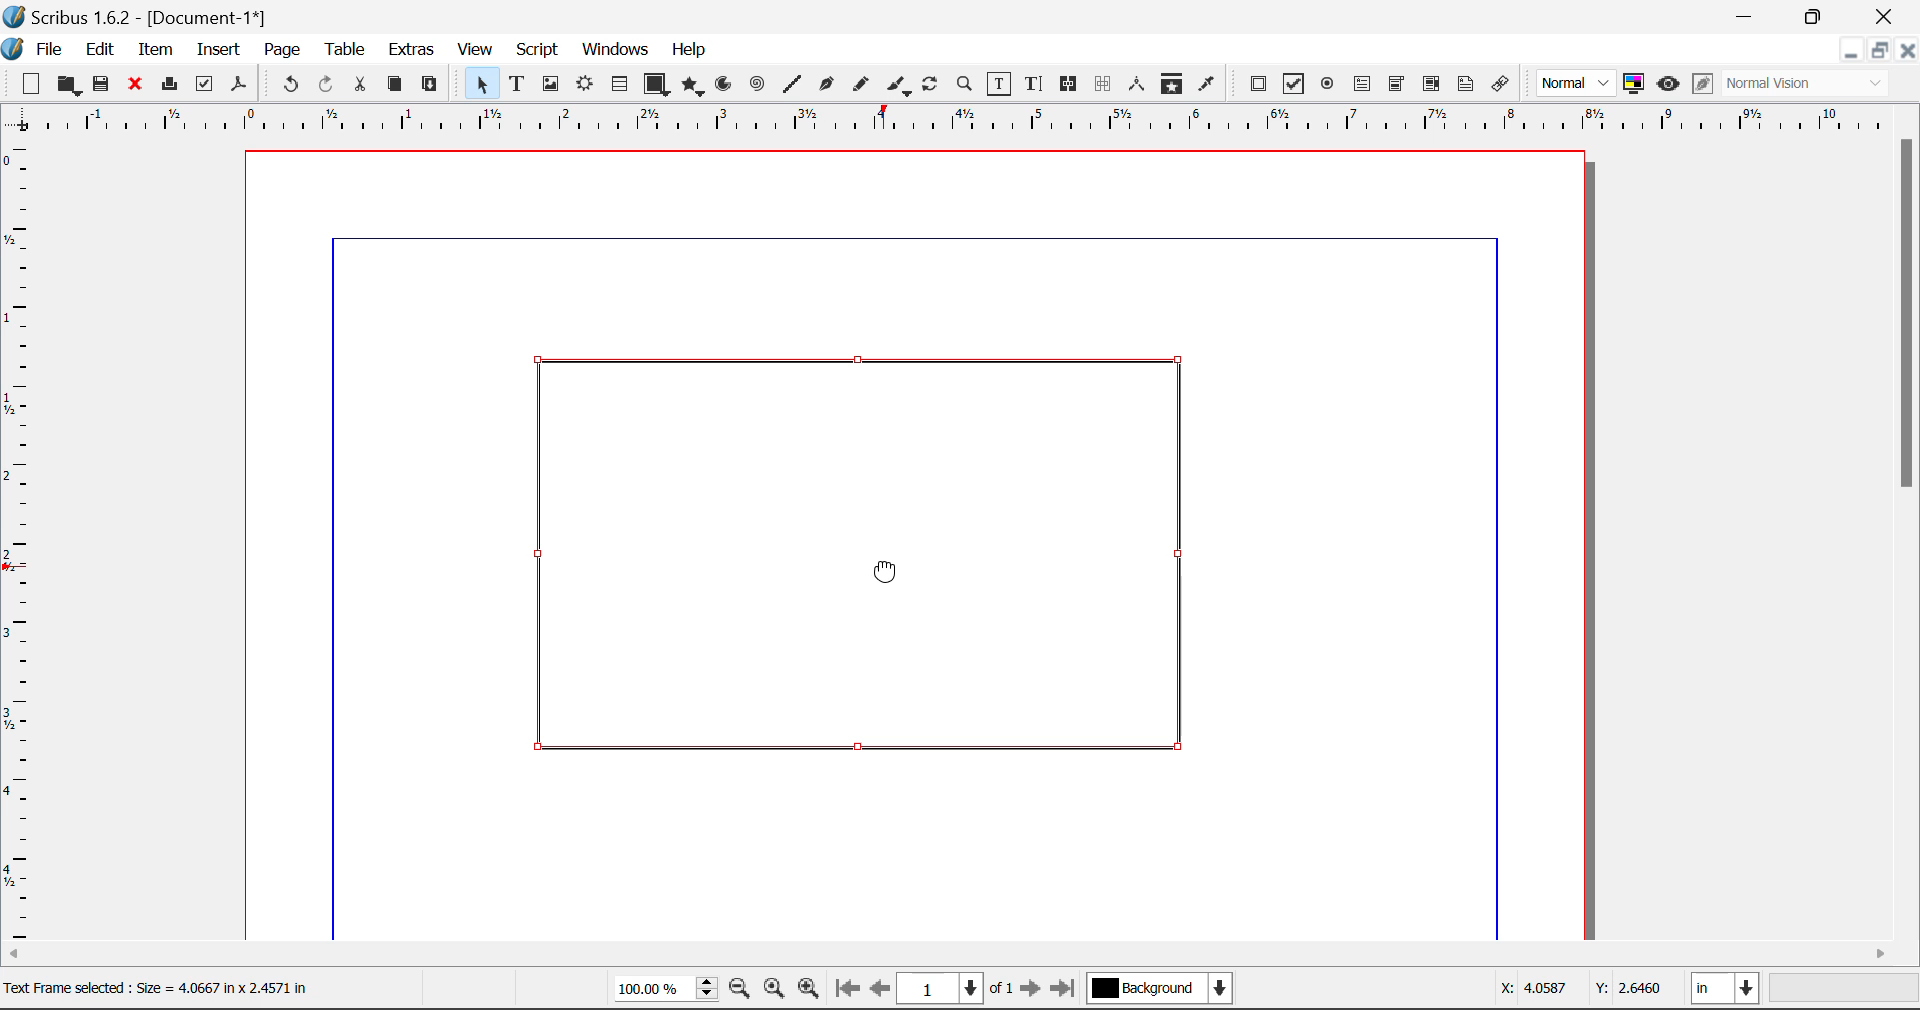 This screenshot has height=1010, width=1920. What do you see at coordinates (281, 50) in the screenshot?
I see `Page` at bounding box center [281, 50].